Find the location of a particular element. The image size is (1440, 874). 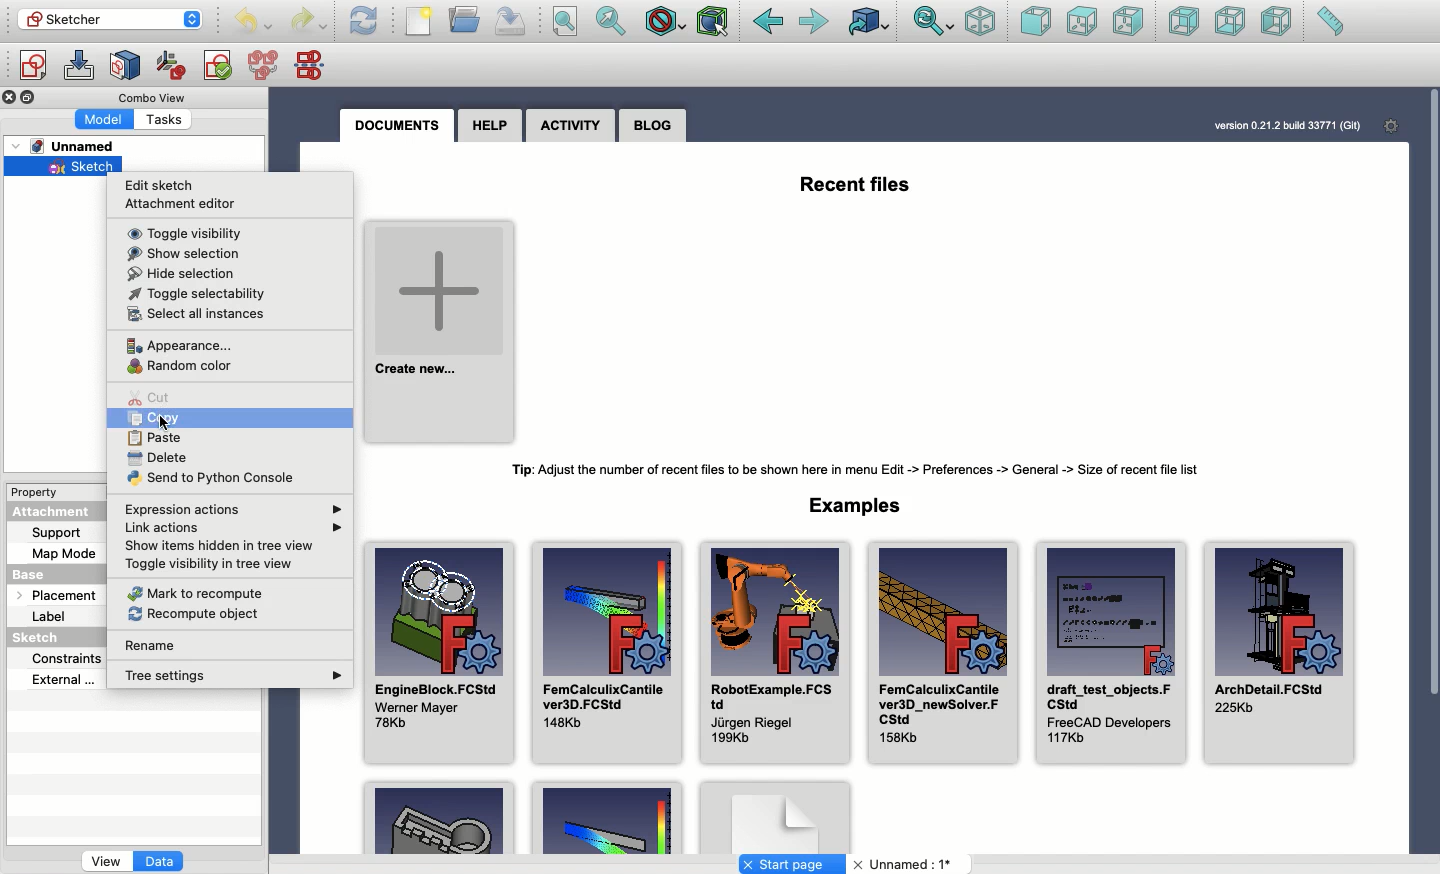

Toggle visibility in tree view is located at coordinates (211, 565).